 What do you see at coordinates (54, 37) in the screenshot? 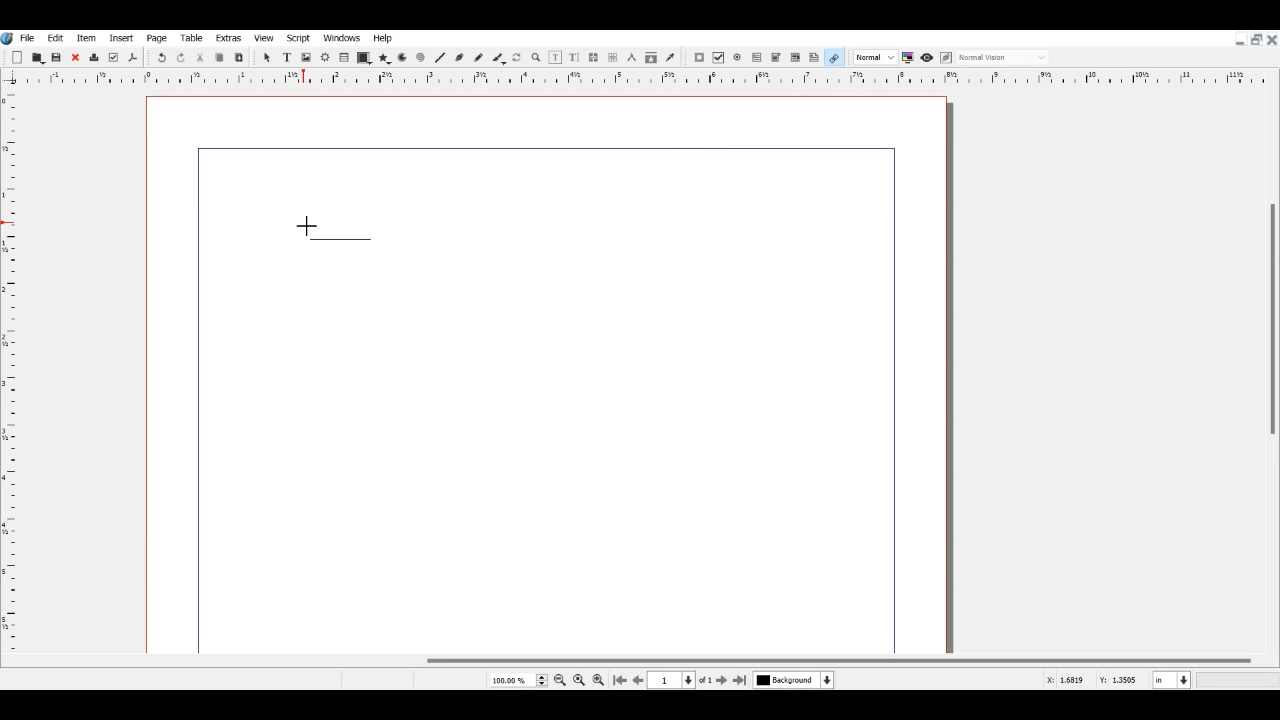
I see `Edit` at bounding box center [54, 37].